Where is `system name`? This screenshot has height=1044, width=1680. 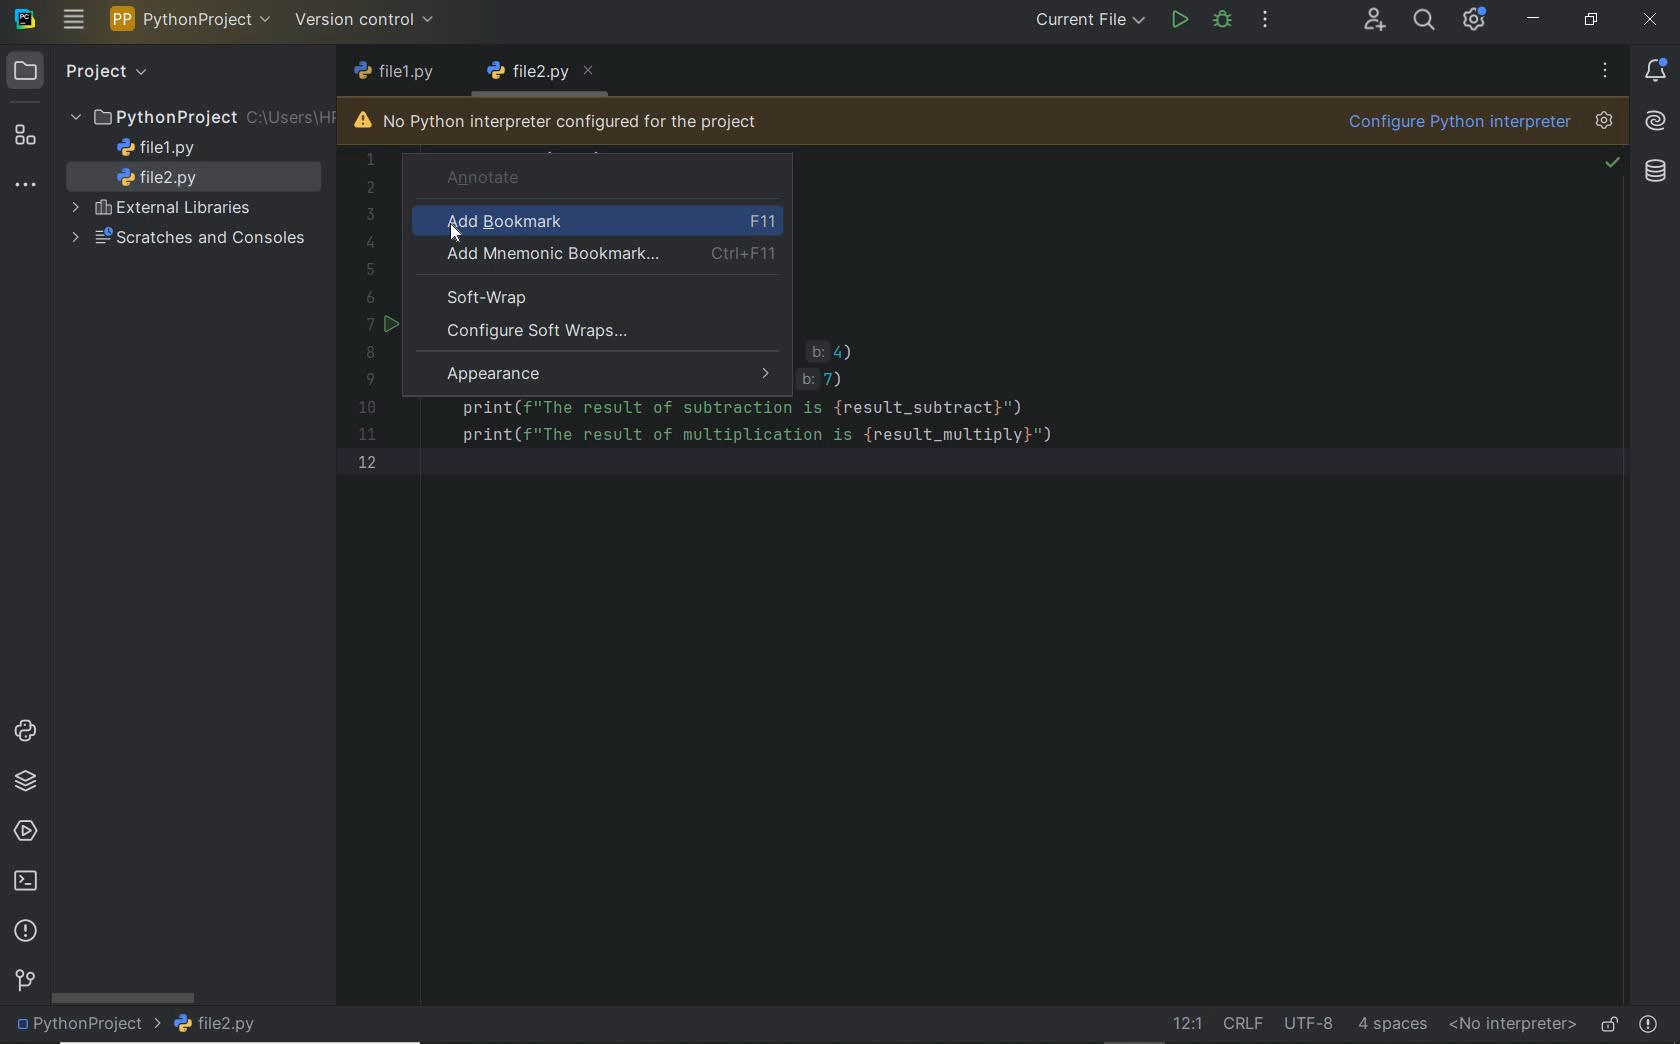 system name is located at coordinates (27, 19).